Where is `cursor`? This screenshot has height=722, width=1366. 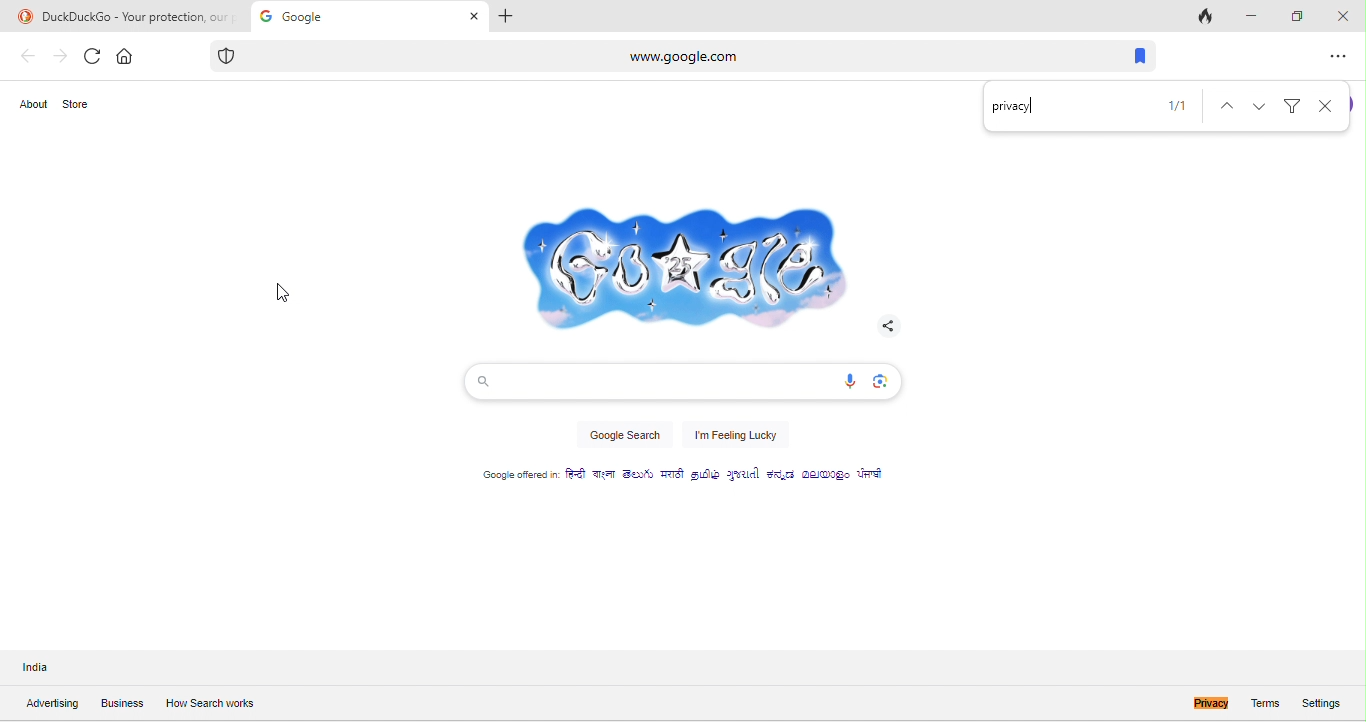 cursor is located at coordinates (281, 296).